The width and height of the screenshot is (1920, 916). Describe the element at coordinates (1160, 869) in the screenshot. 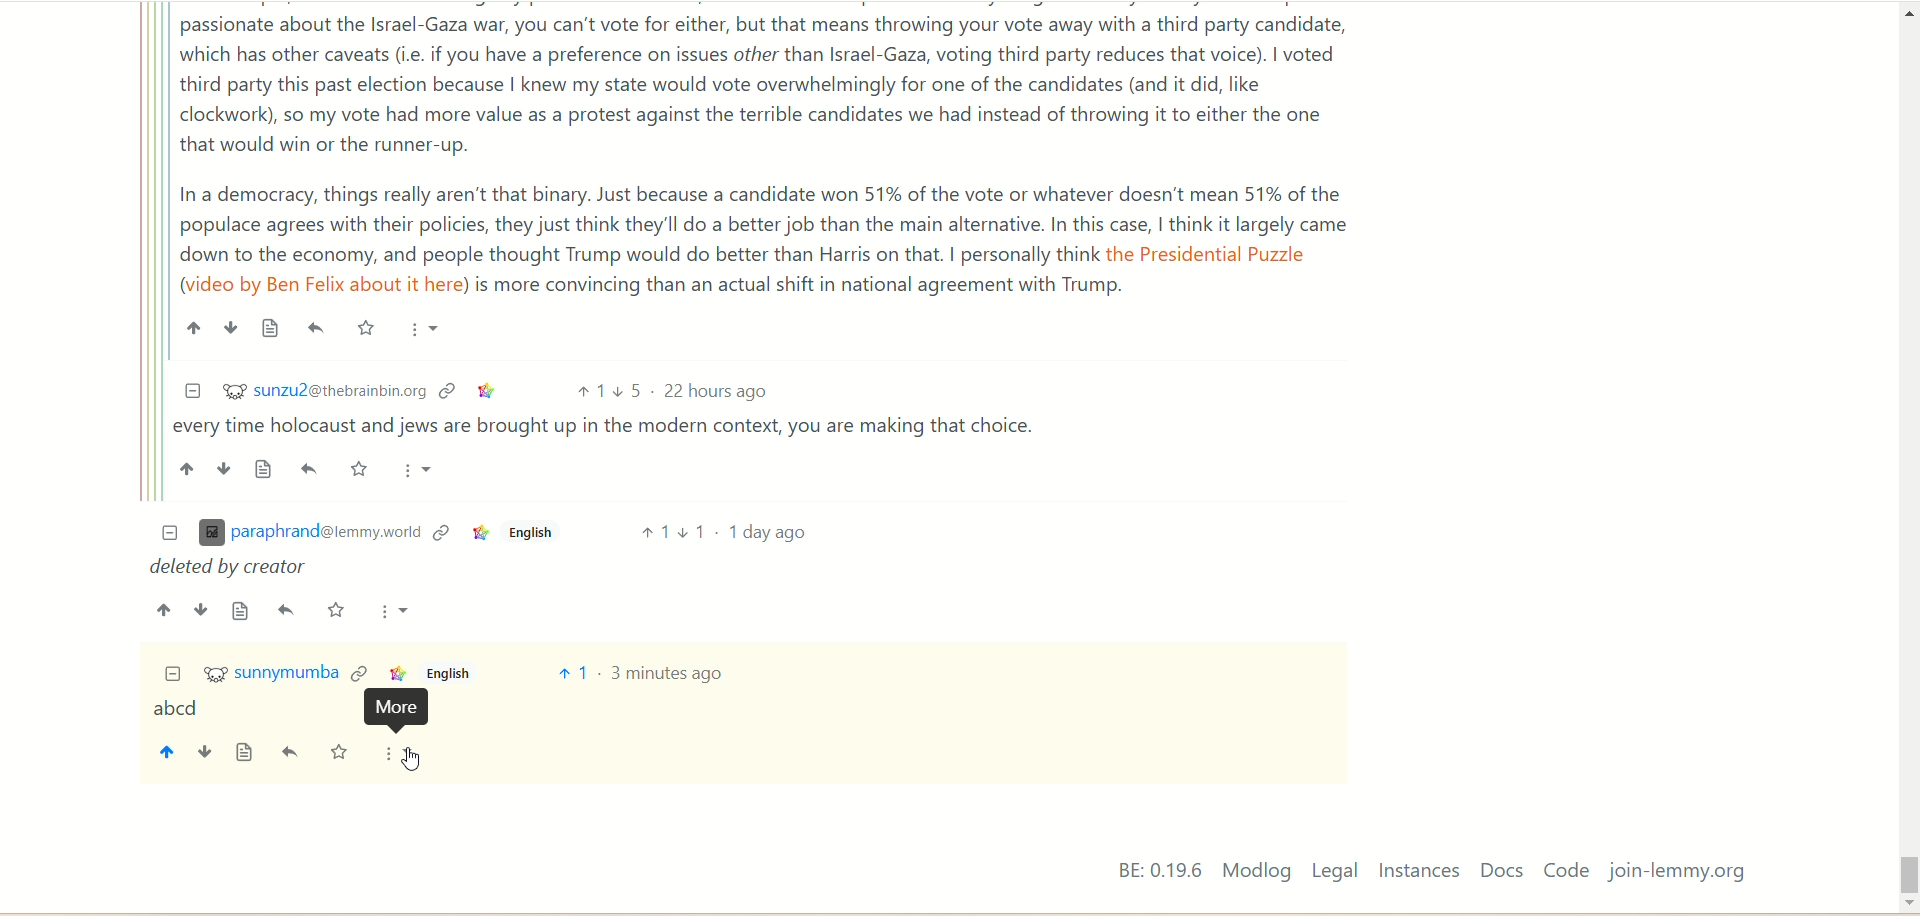

I see `BE: 0.19.6` at that location.